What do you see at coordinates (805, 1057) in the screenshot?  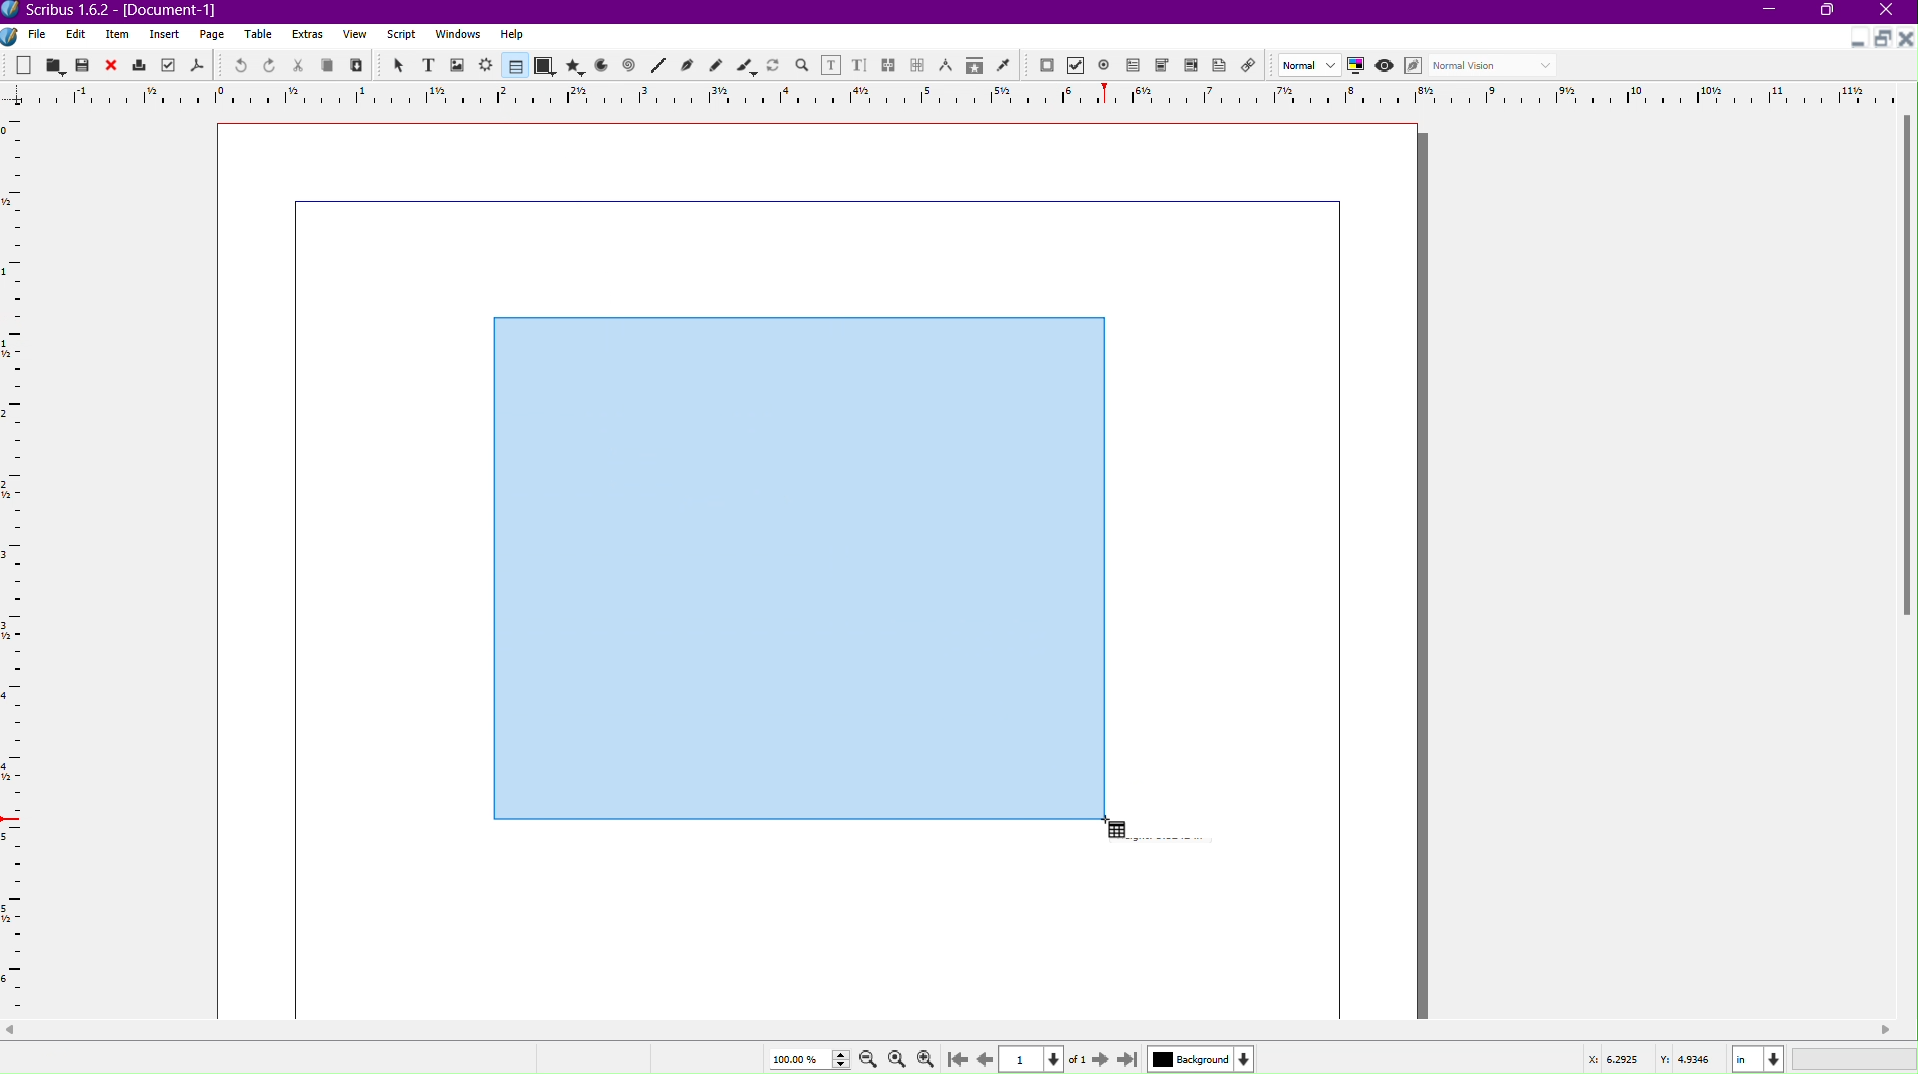 I see `Zoom Value` at bounding box center [805, 1057].